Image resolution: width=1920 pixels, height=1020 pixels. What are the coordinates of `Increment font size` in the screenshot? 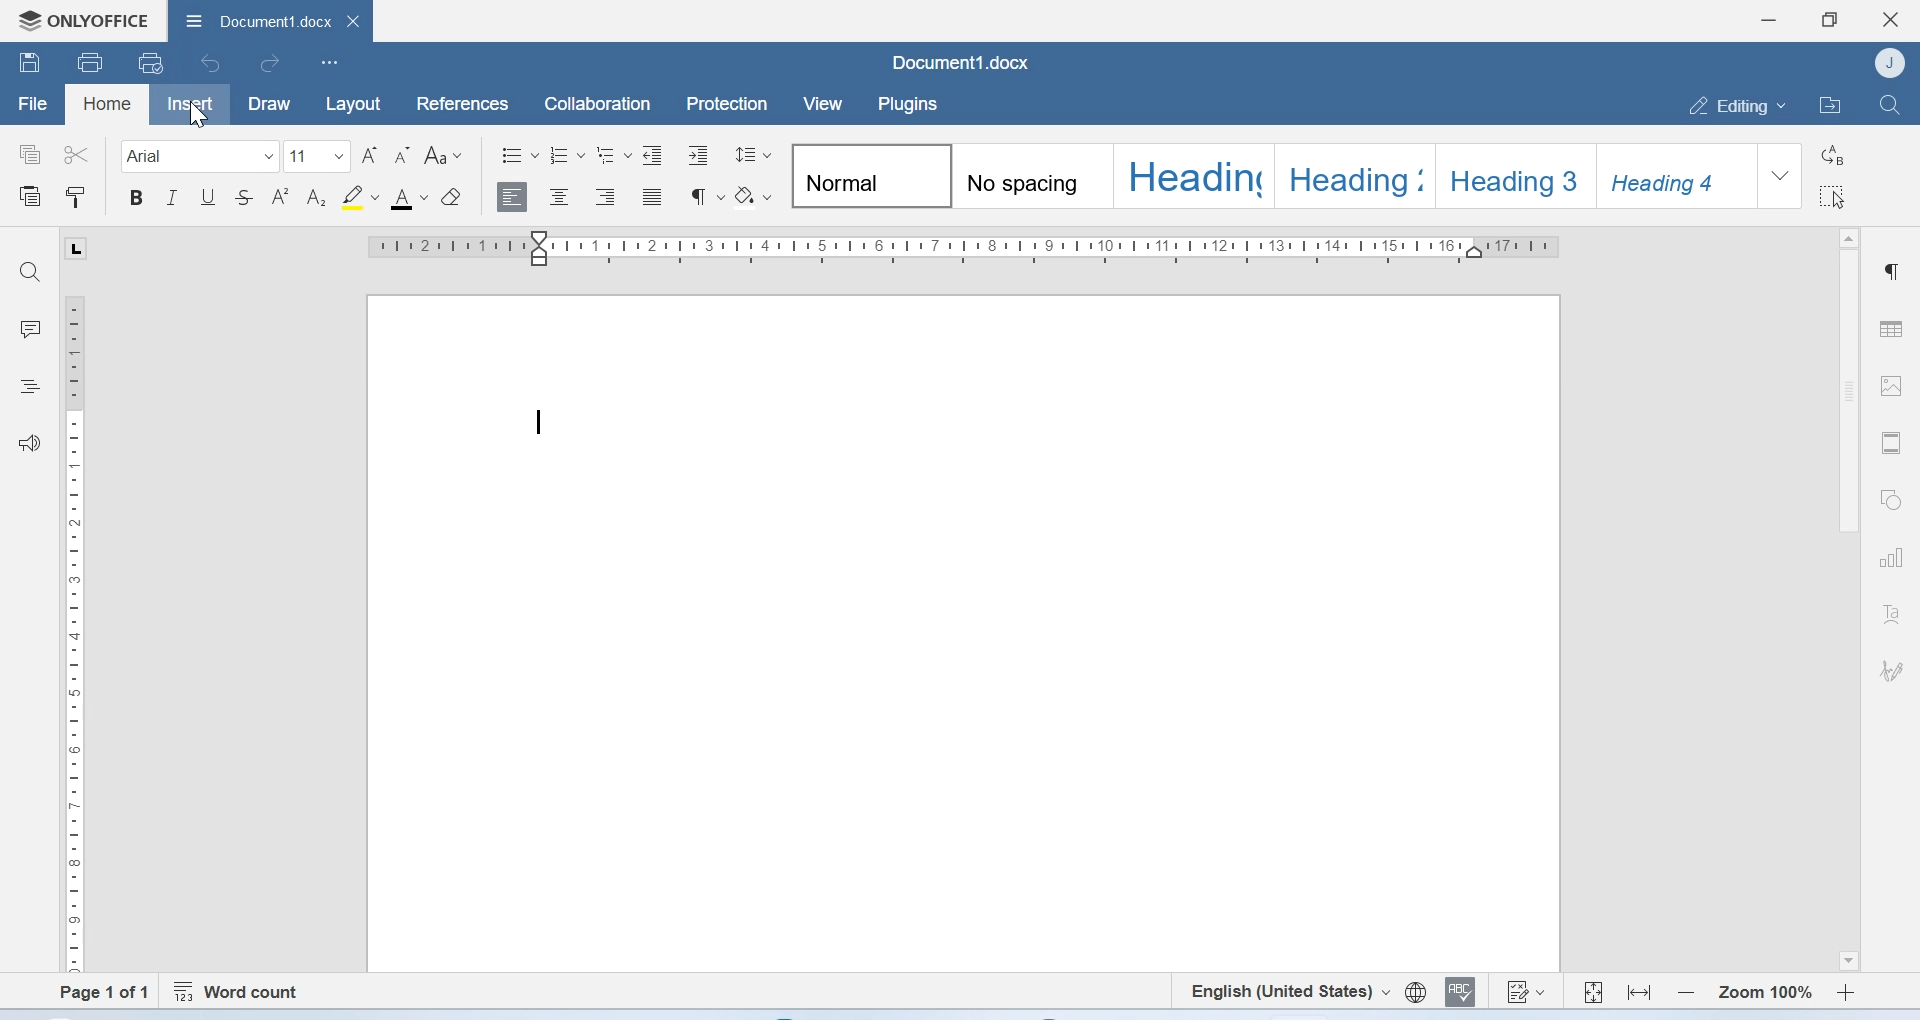 It's located at (371, 156).